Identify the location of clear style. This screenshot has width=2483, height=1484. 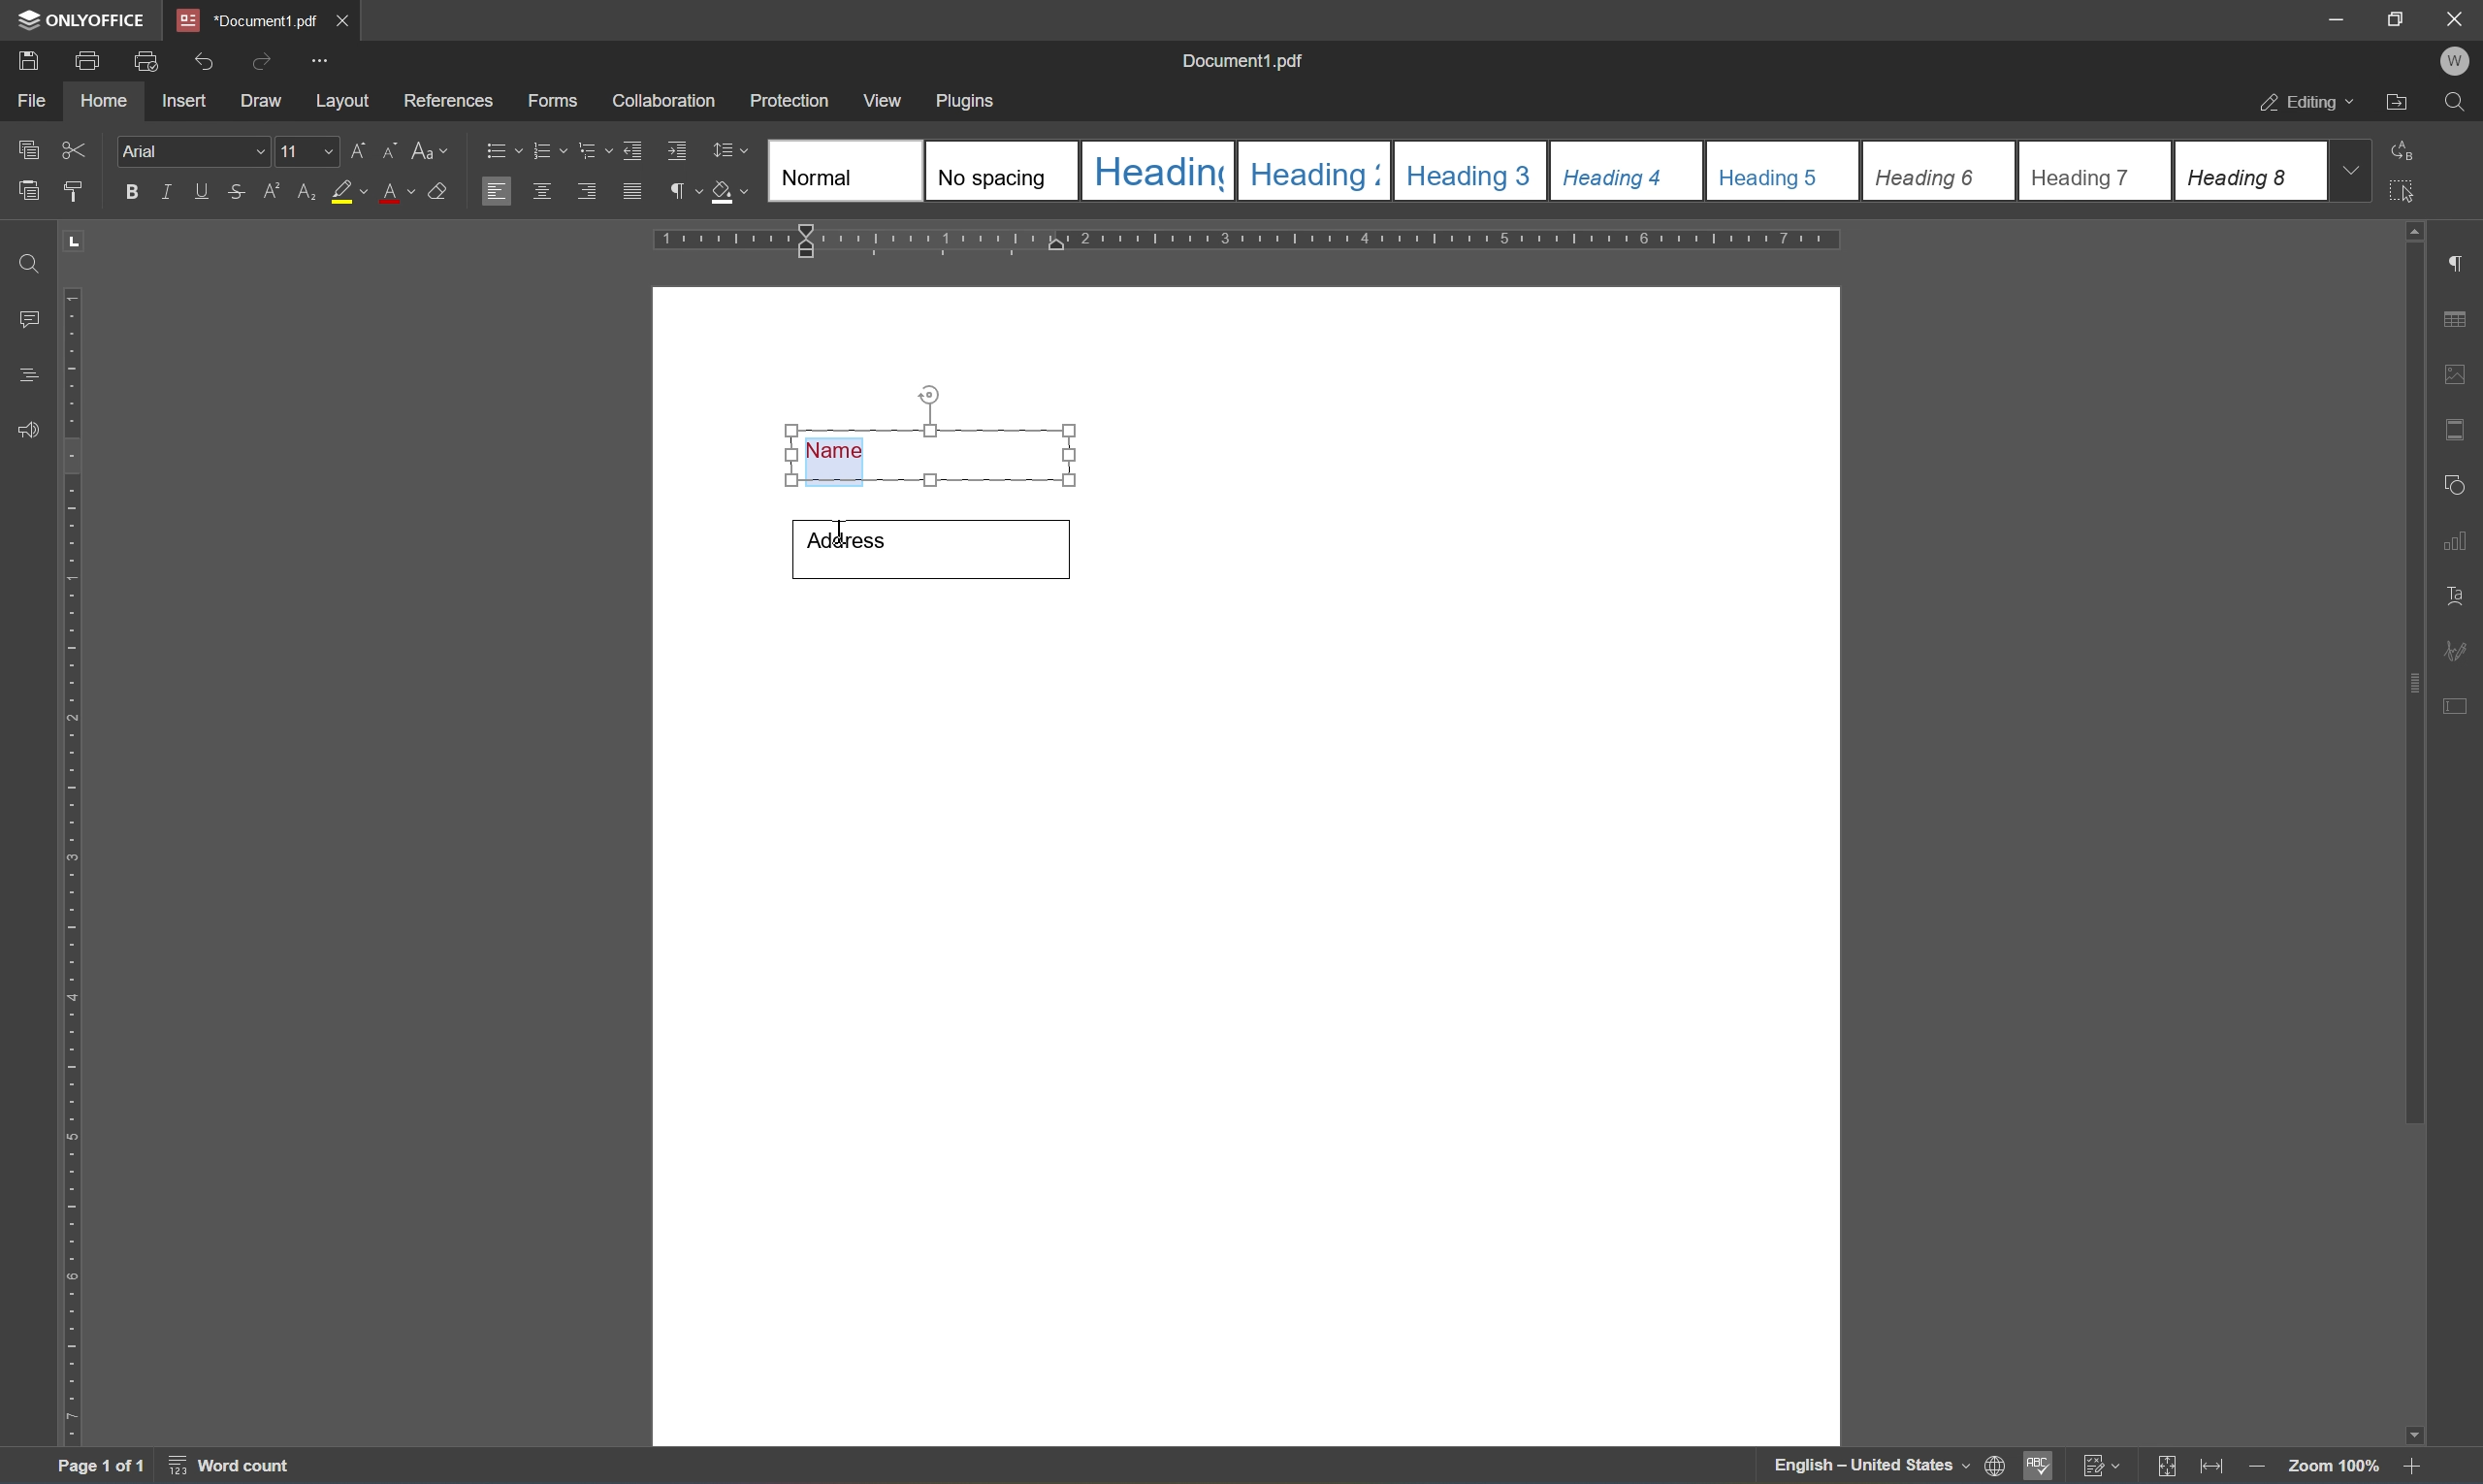
(443, 193).